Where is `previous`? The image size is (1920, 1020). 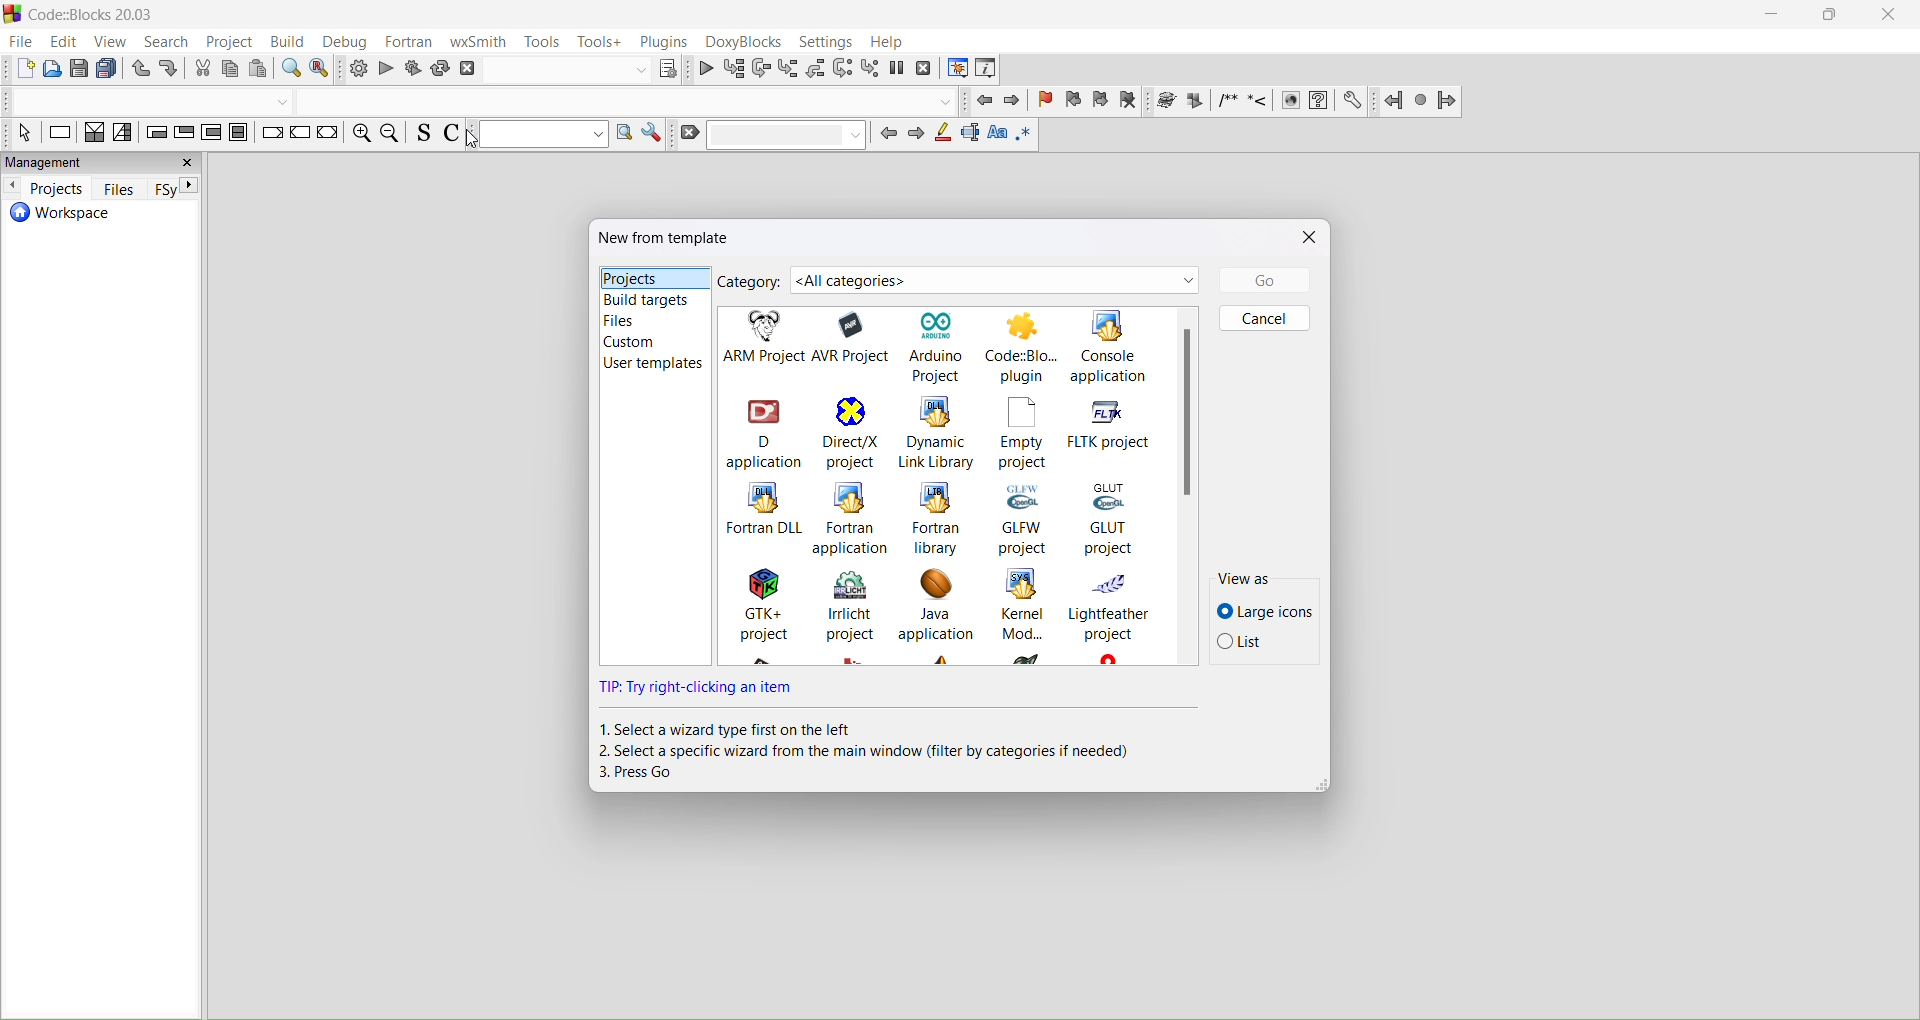
previous is located at coordinates (890, 139).